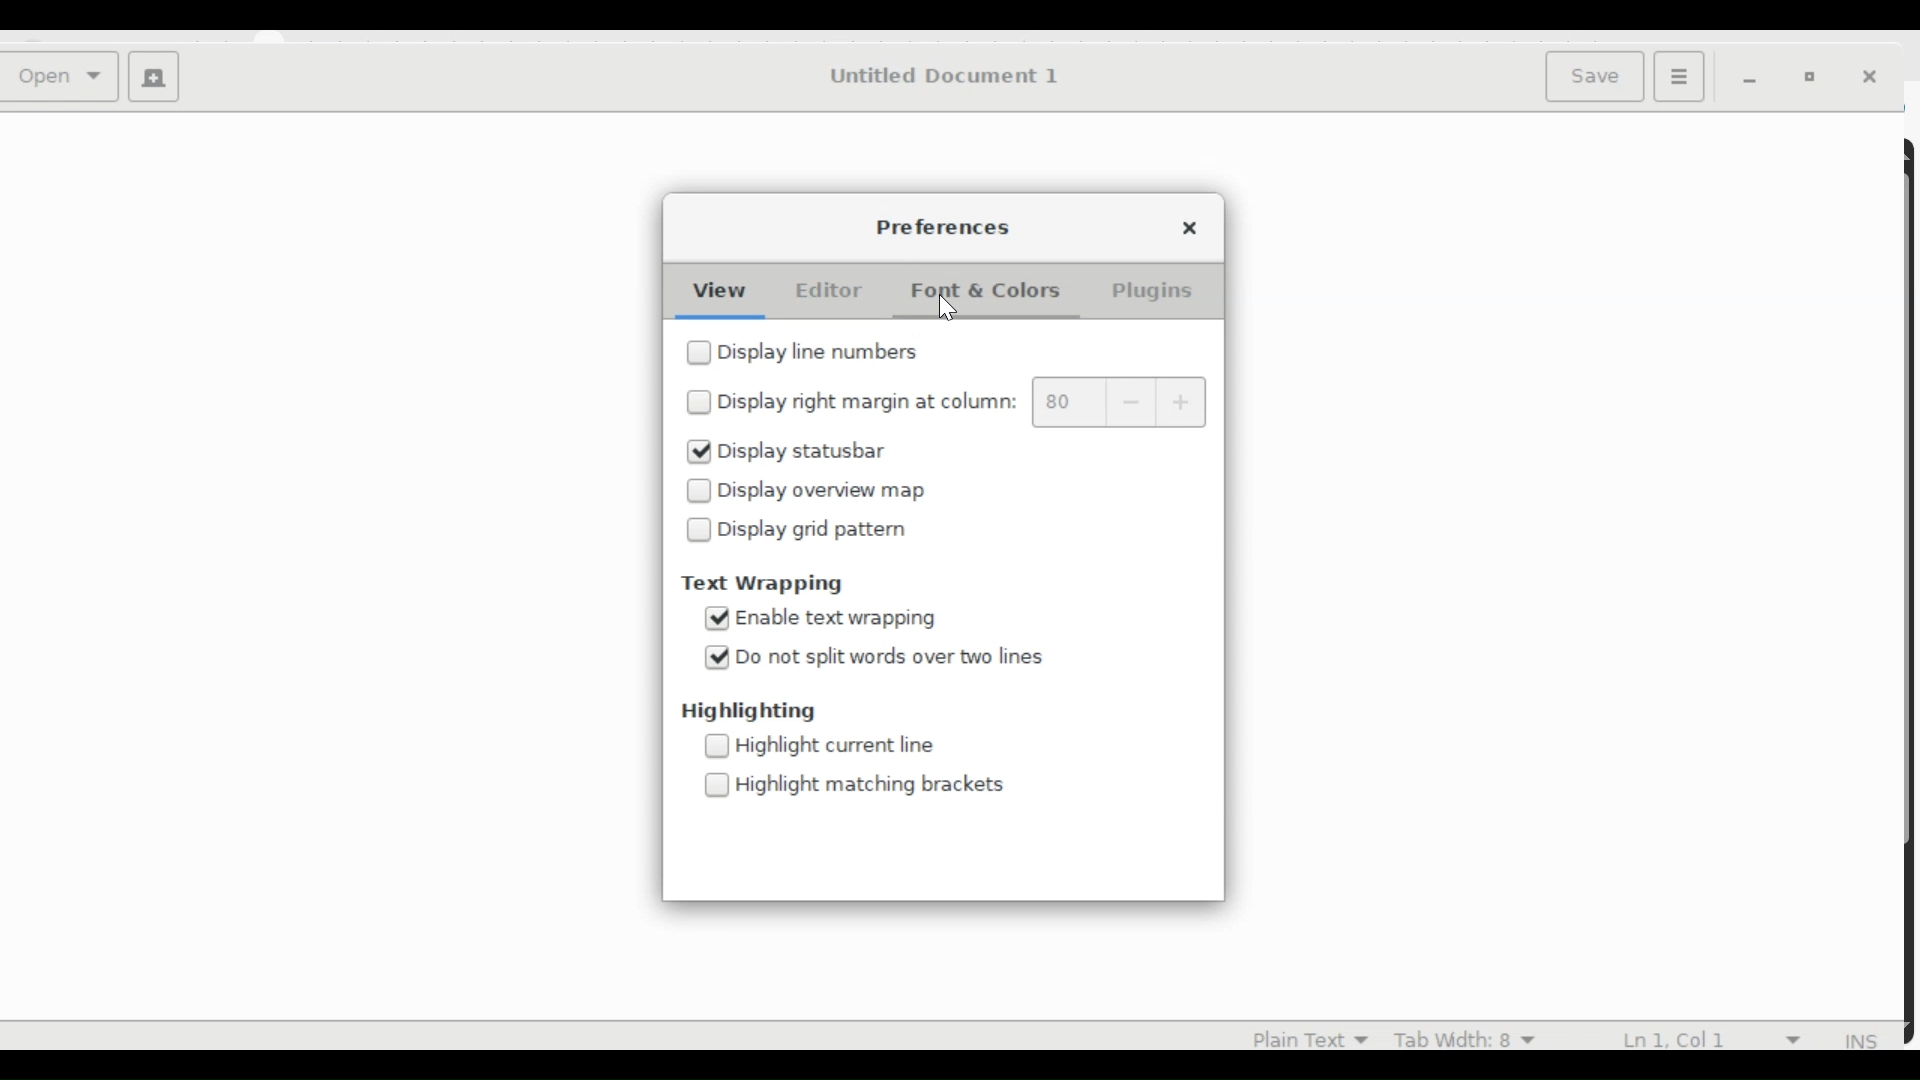 The width and height of the screenshot is (1920, 1080). I want to click on Text Wrapping, so click(770, 583).